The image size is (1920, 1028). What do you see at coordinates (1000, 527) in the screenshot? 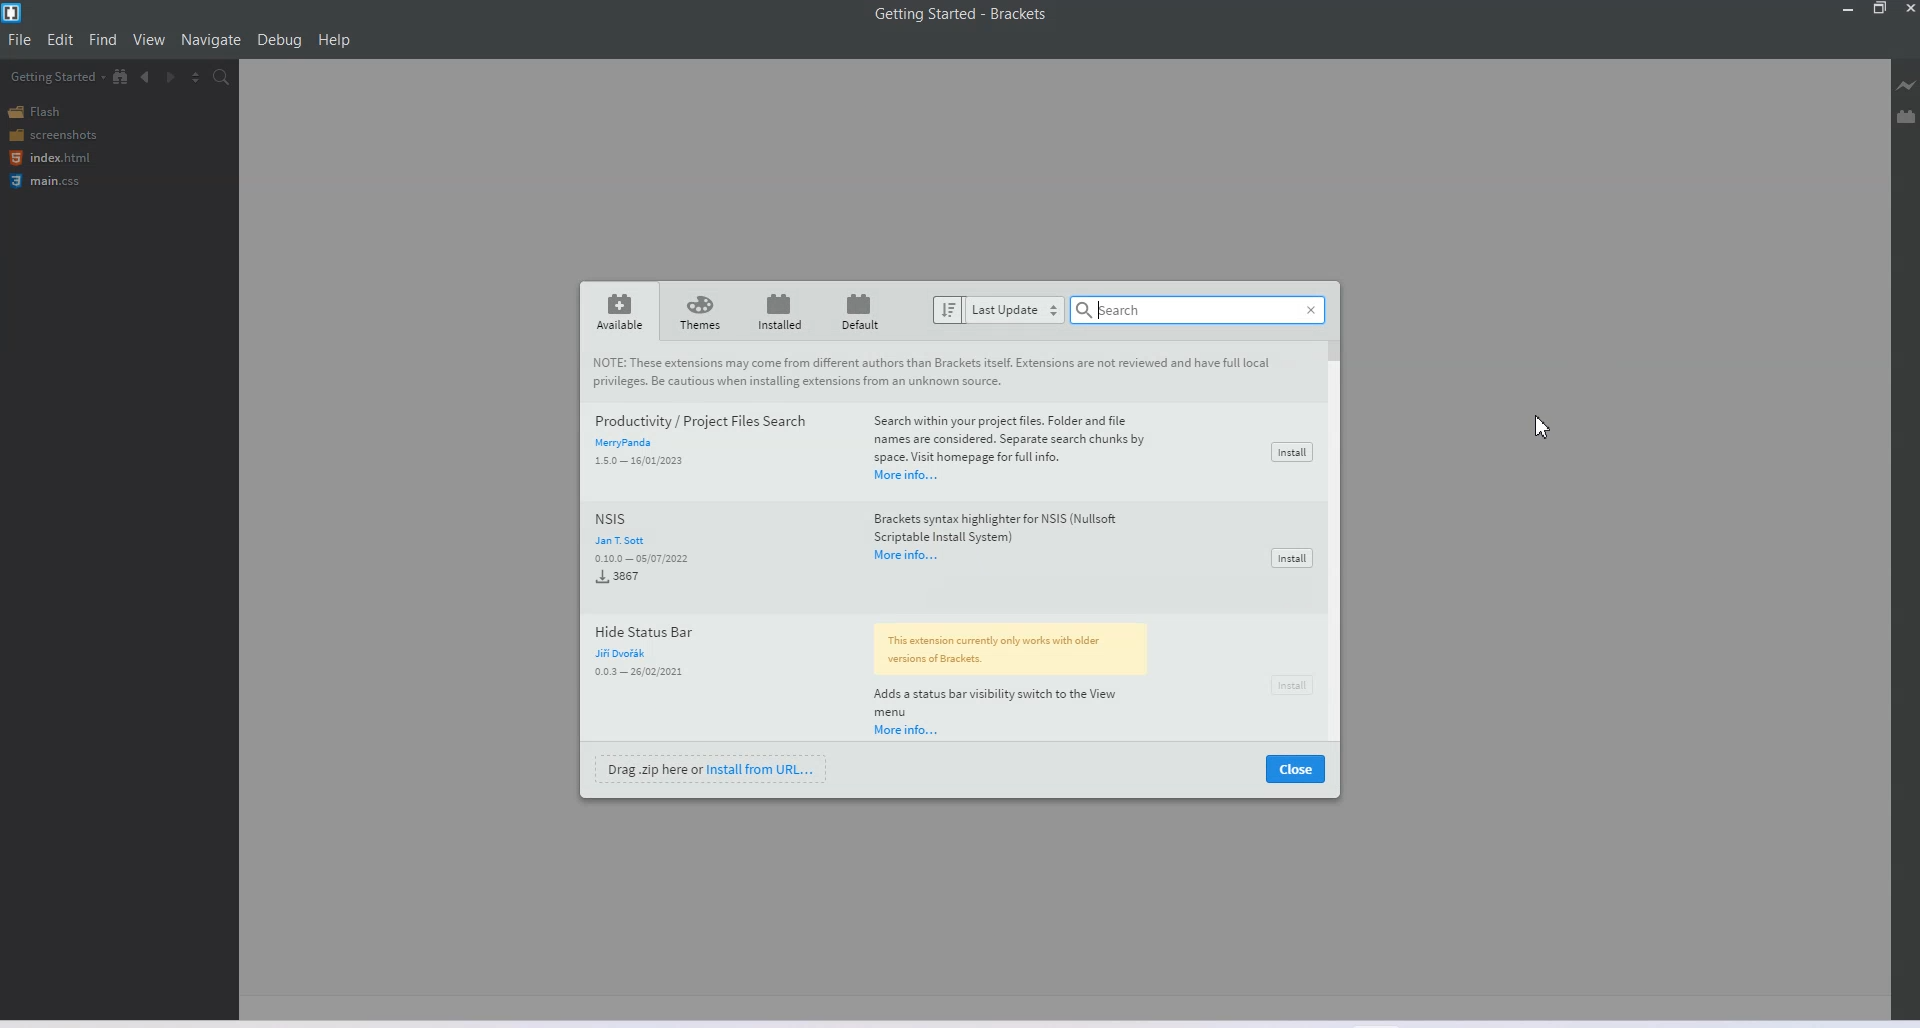
I see `extension information` at bounding box center [1000, 527].